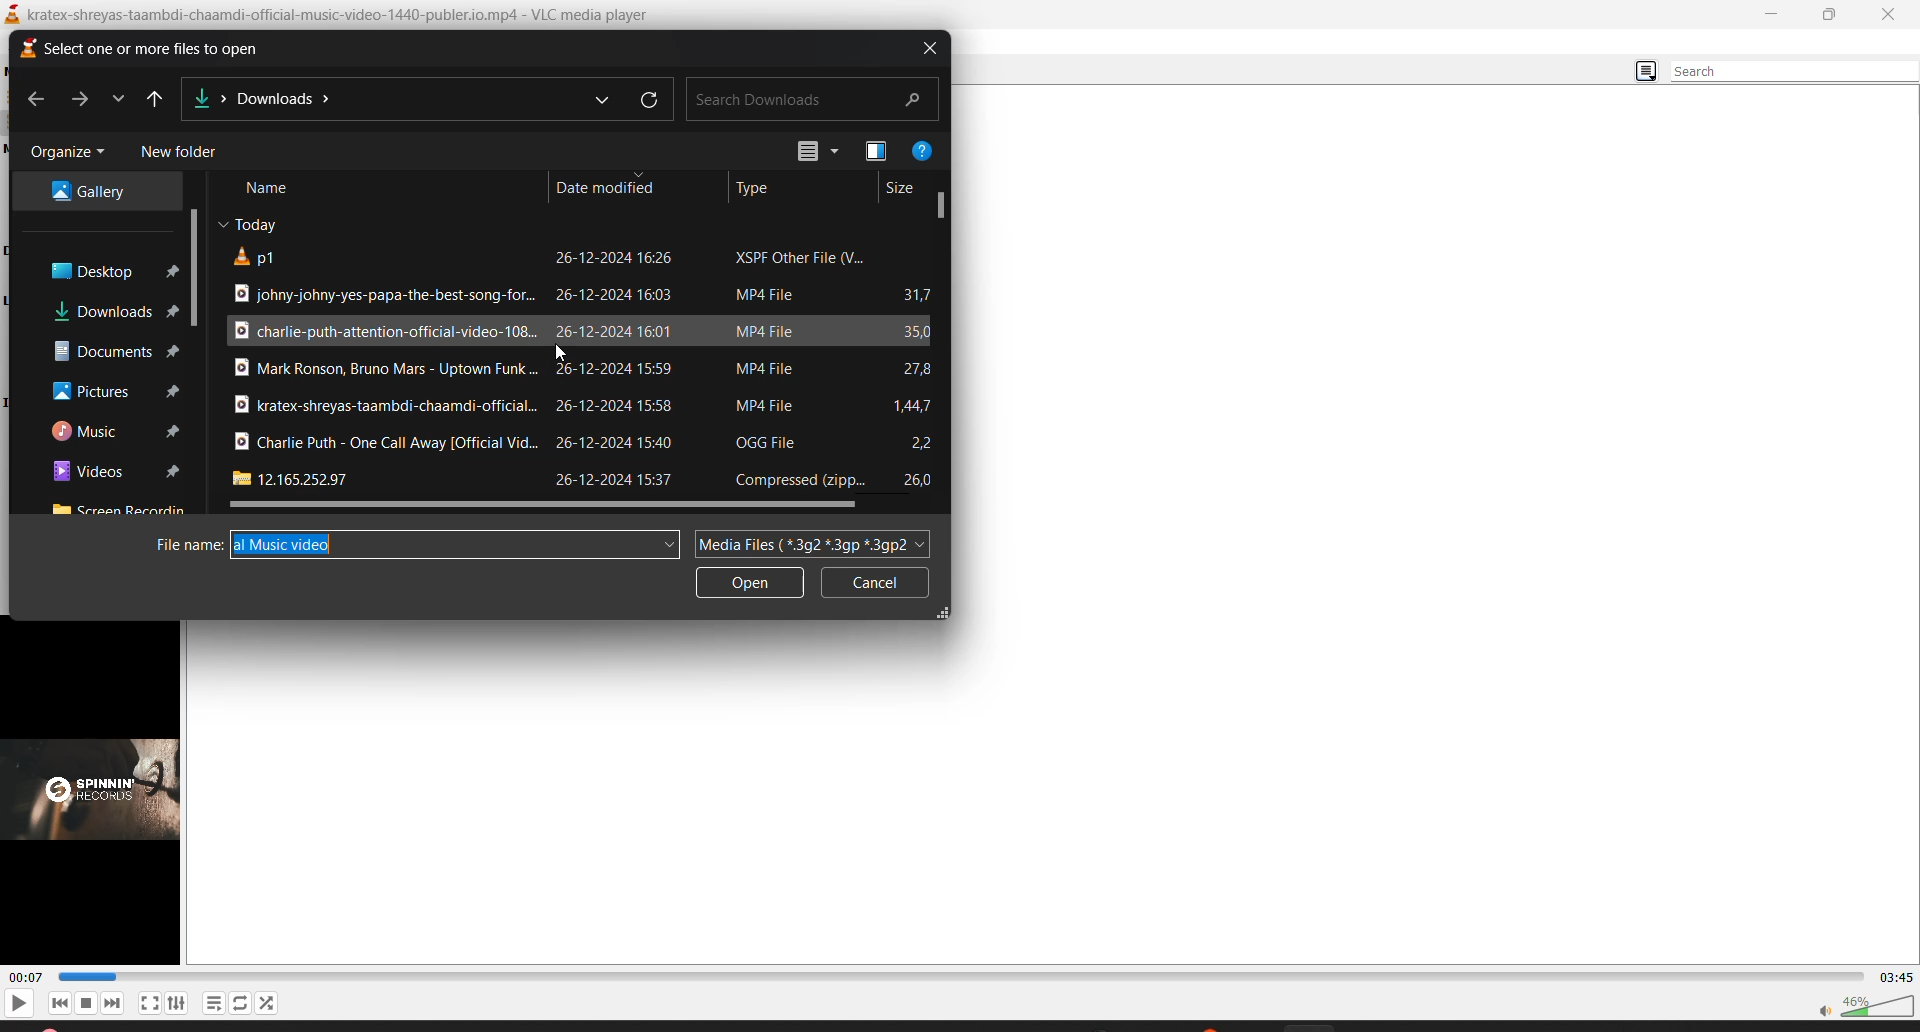  What do you see at coordinates (933, 50) in the screenshot?
I see `close` at bounding box center [933, 50].